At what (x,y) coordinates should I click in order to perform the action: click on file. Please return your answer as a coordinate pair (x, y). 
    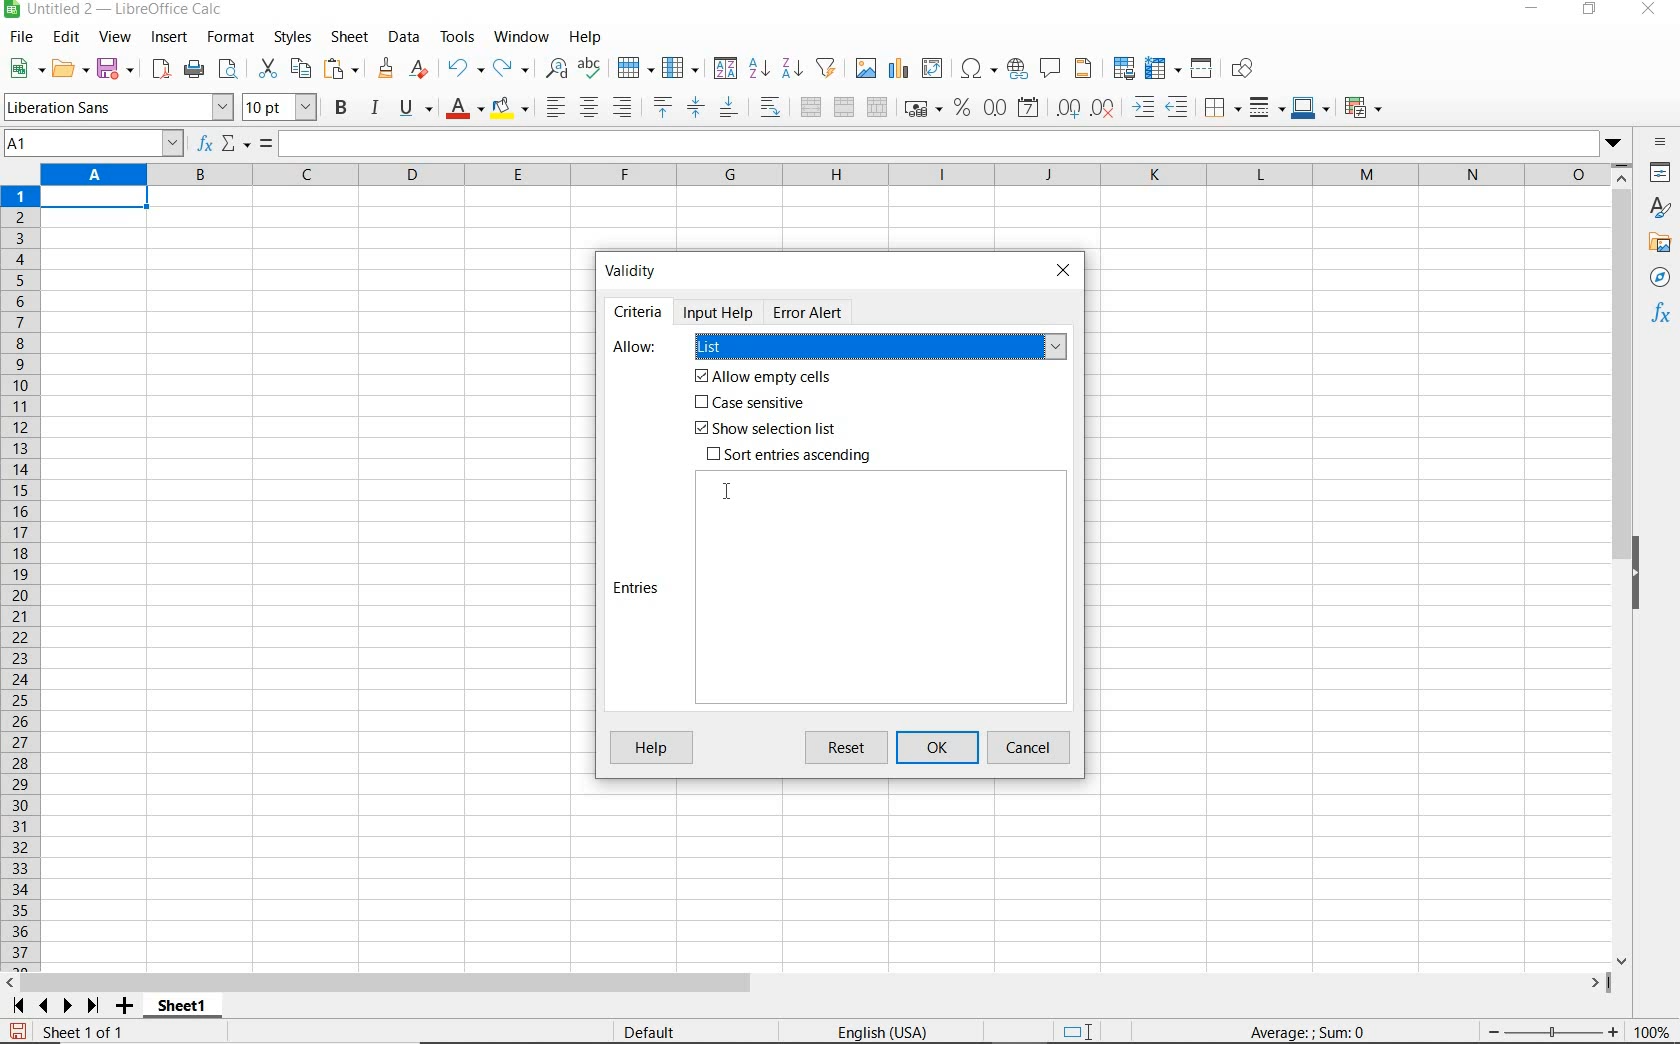
    Looking at the image, I should click on (18, 40).